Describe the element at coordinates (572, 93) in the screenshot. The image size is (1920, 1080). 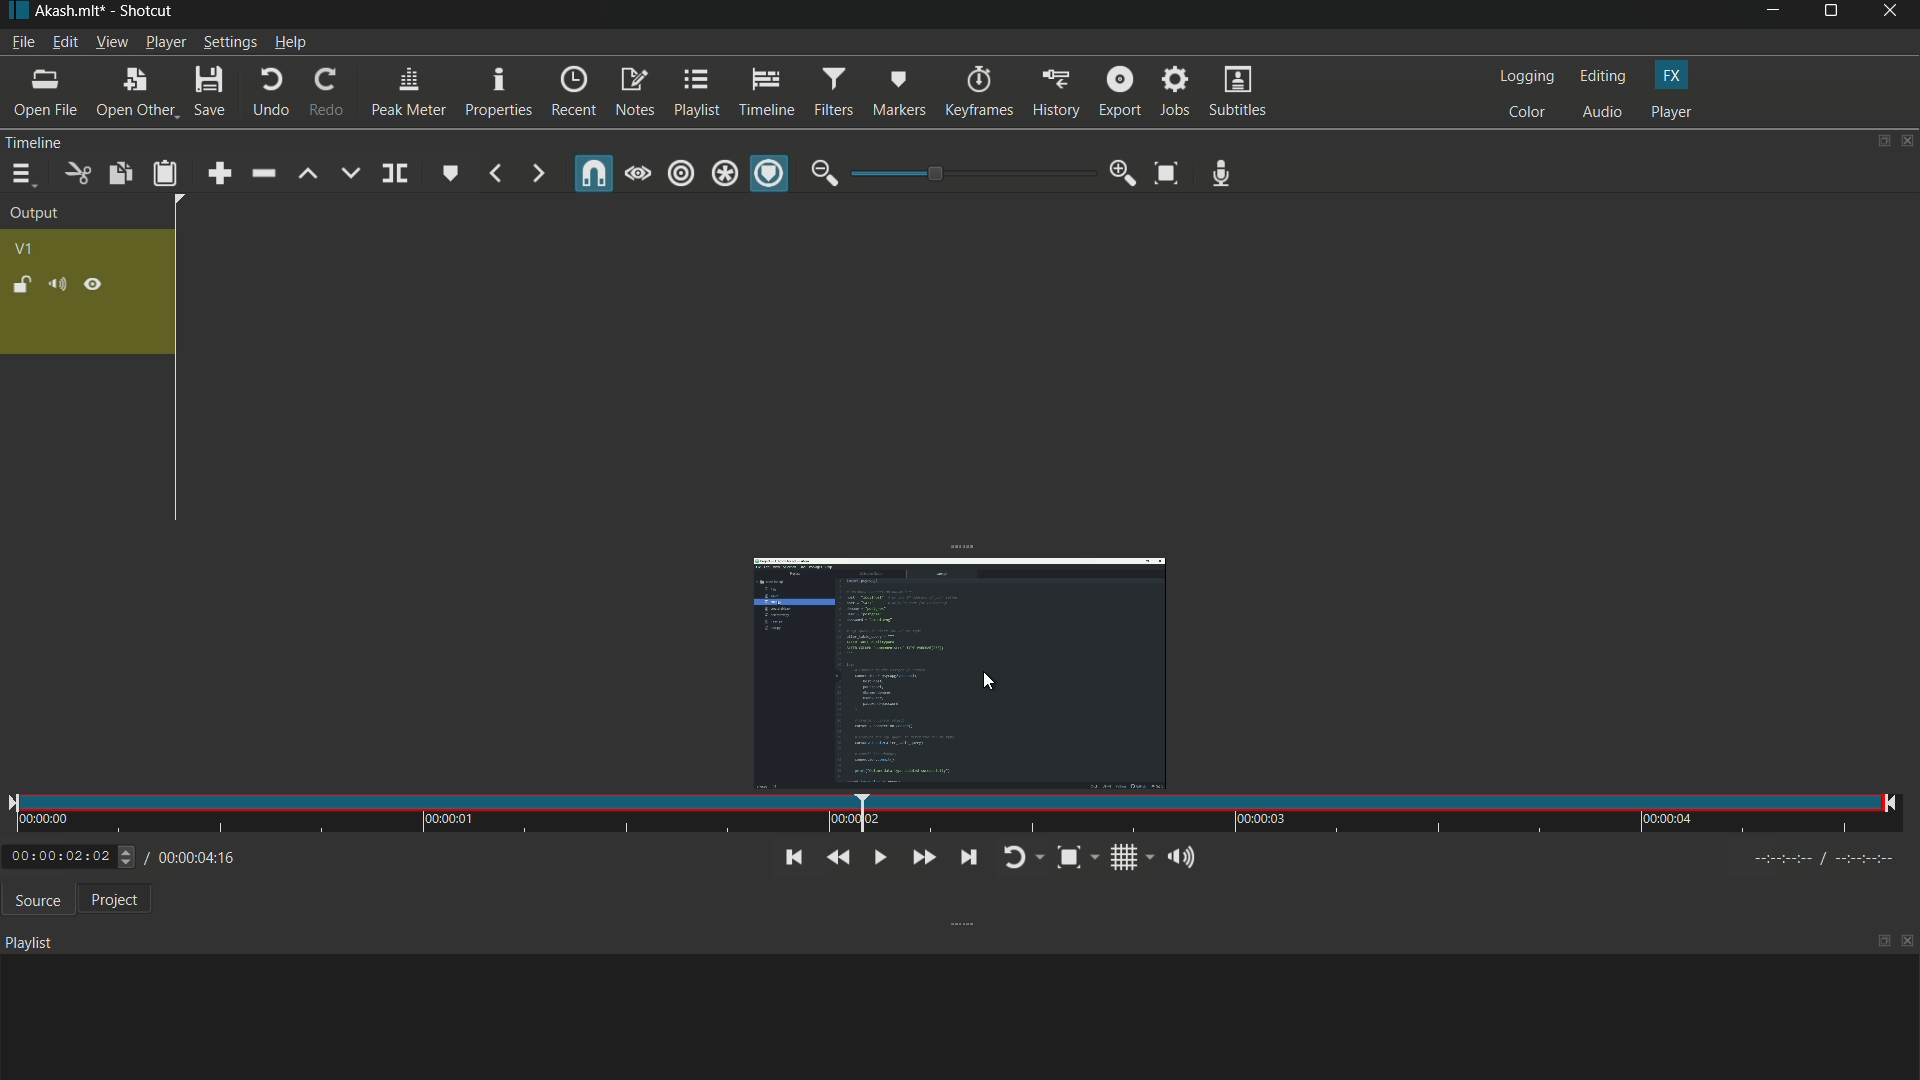
I see `recent` at that location.